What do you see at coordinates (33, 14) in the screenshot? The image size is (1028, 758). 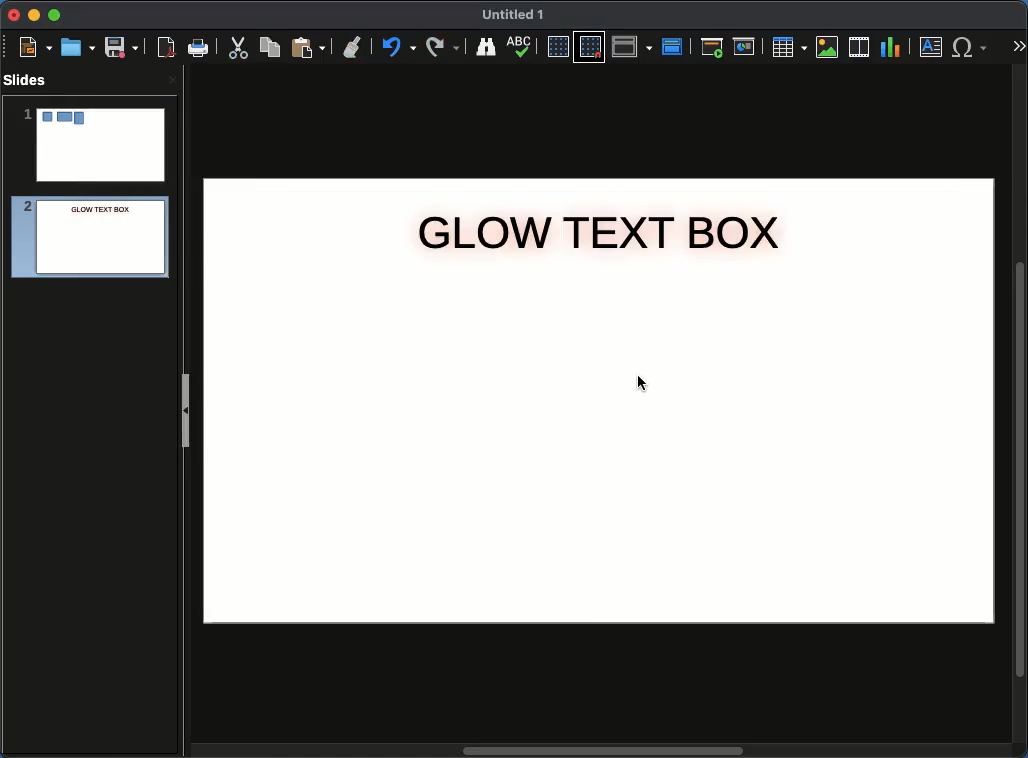 I see `Minimize` at bounding box center [33, 14].